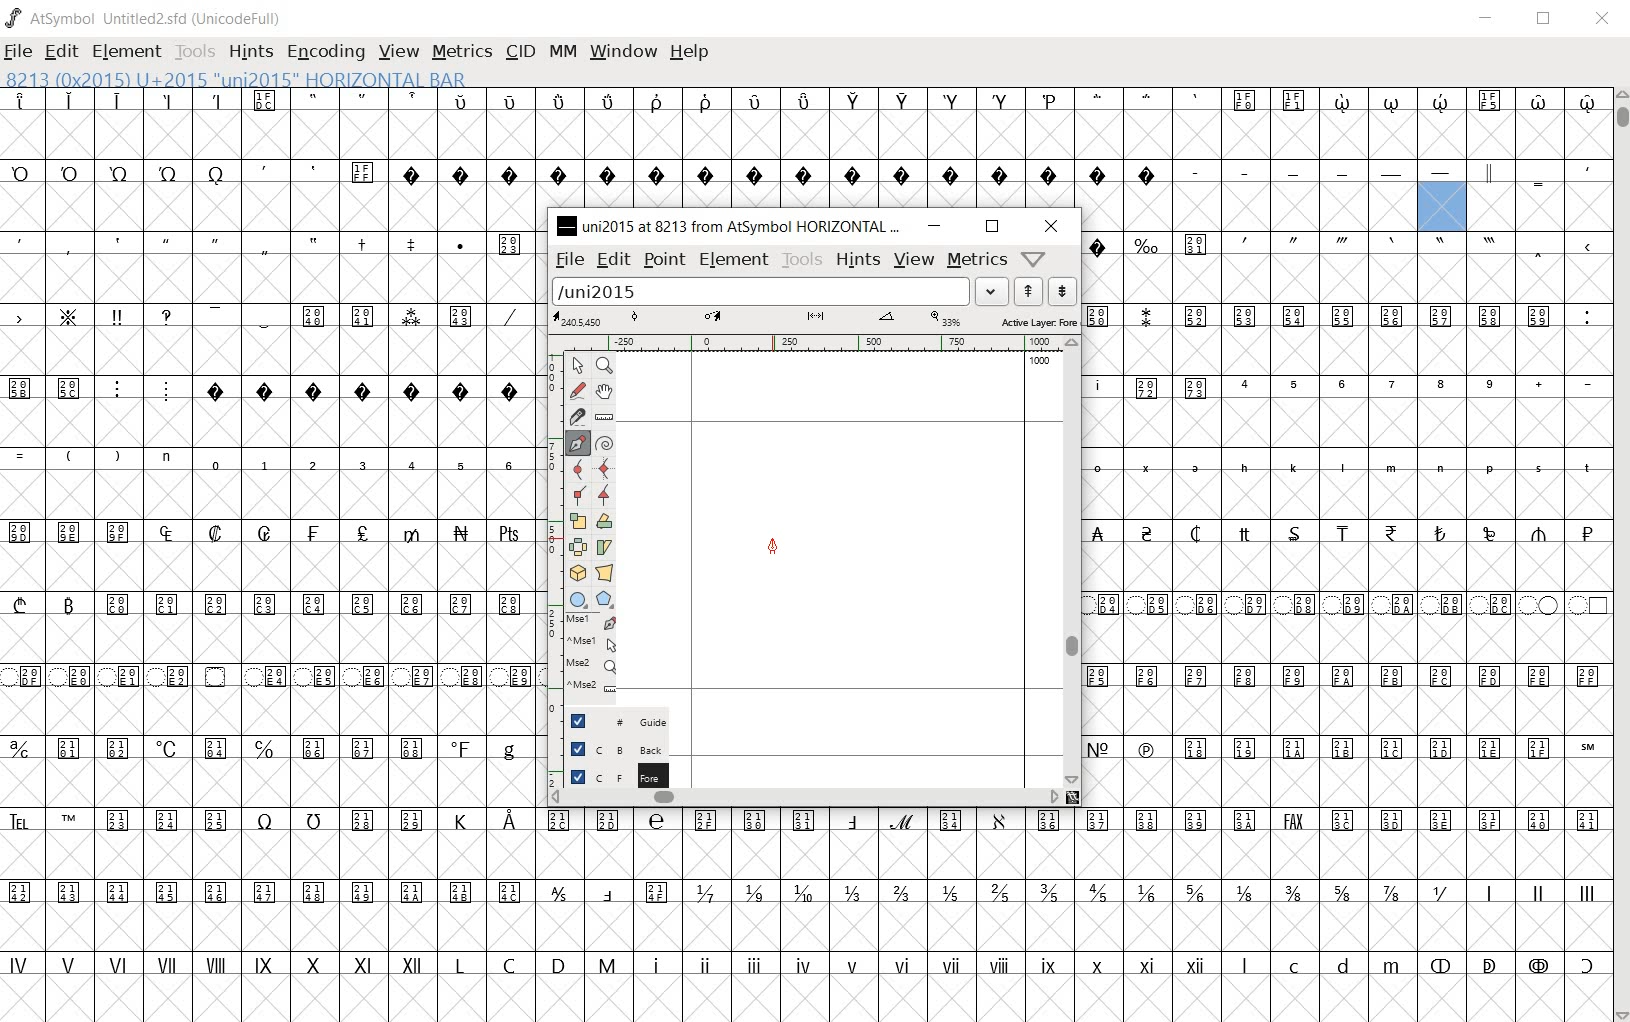 This screenshot has height=1022, width=1630. I want to click on hints, so click(859, 263).